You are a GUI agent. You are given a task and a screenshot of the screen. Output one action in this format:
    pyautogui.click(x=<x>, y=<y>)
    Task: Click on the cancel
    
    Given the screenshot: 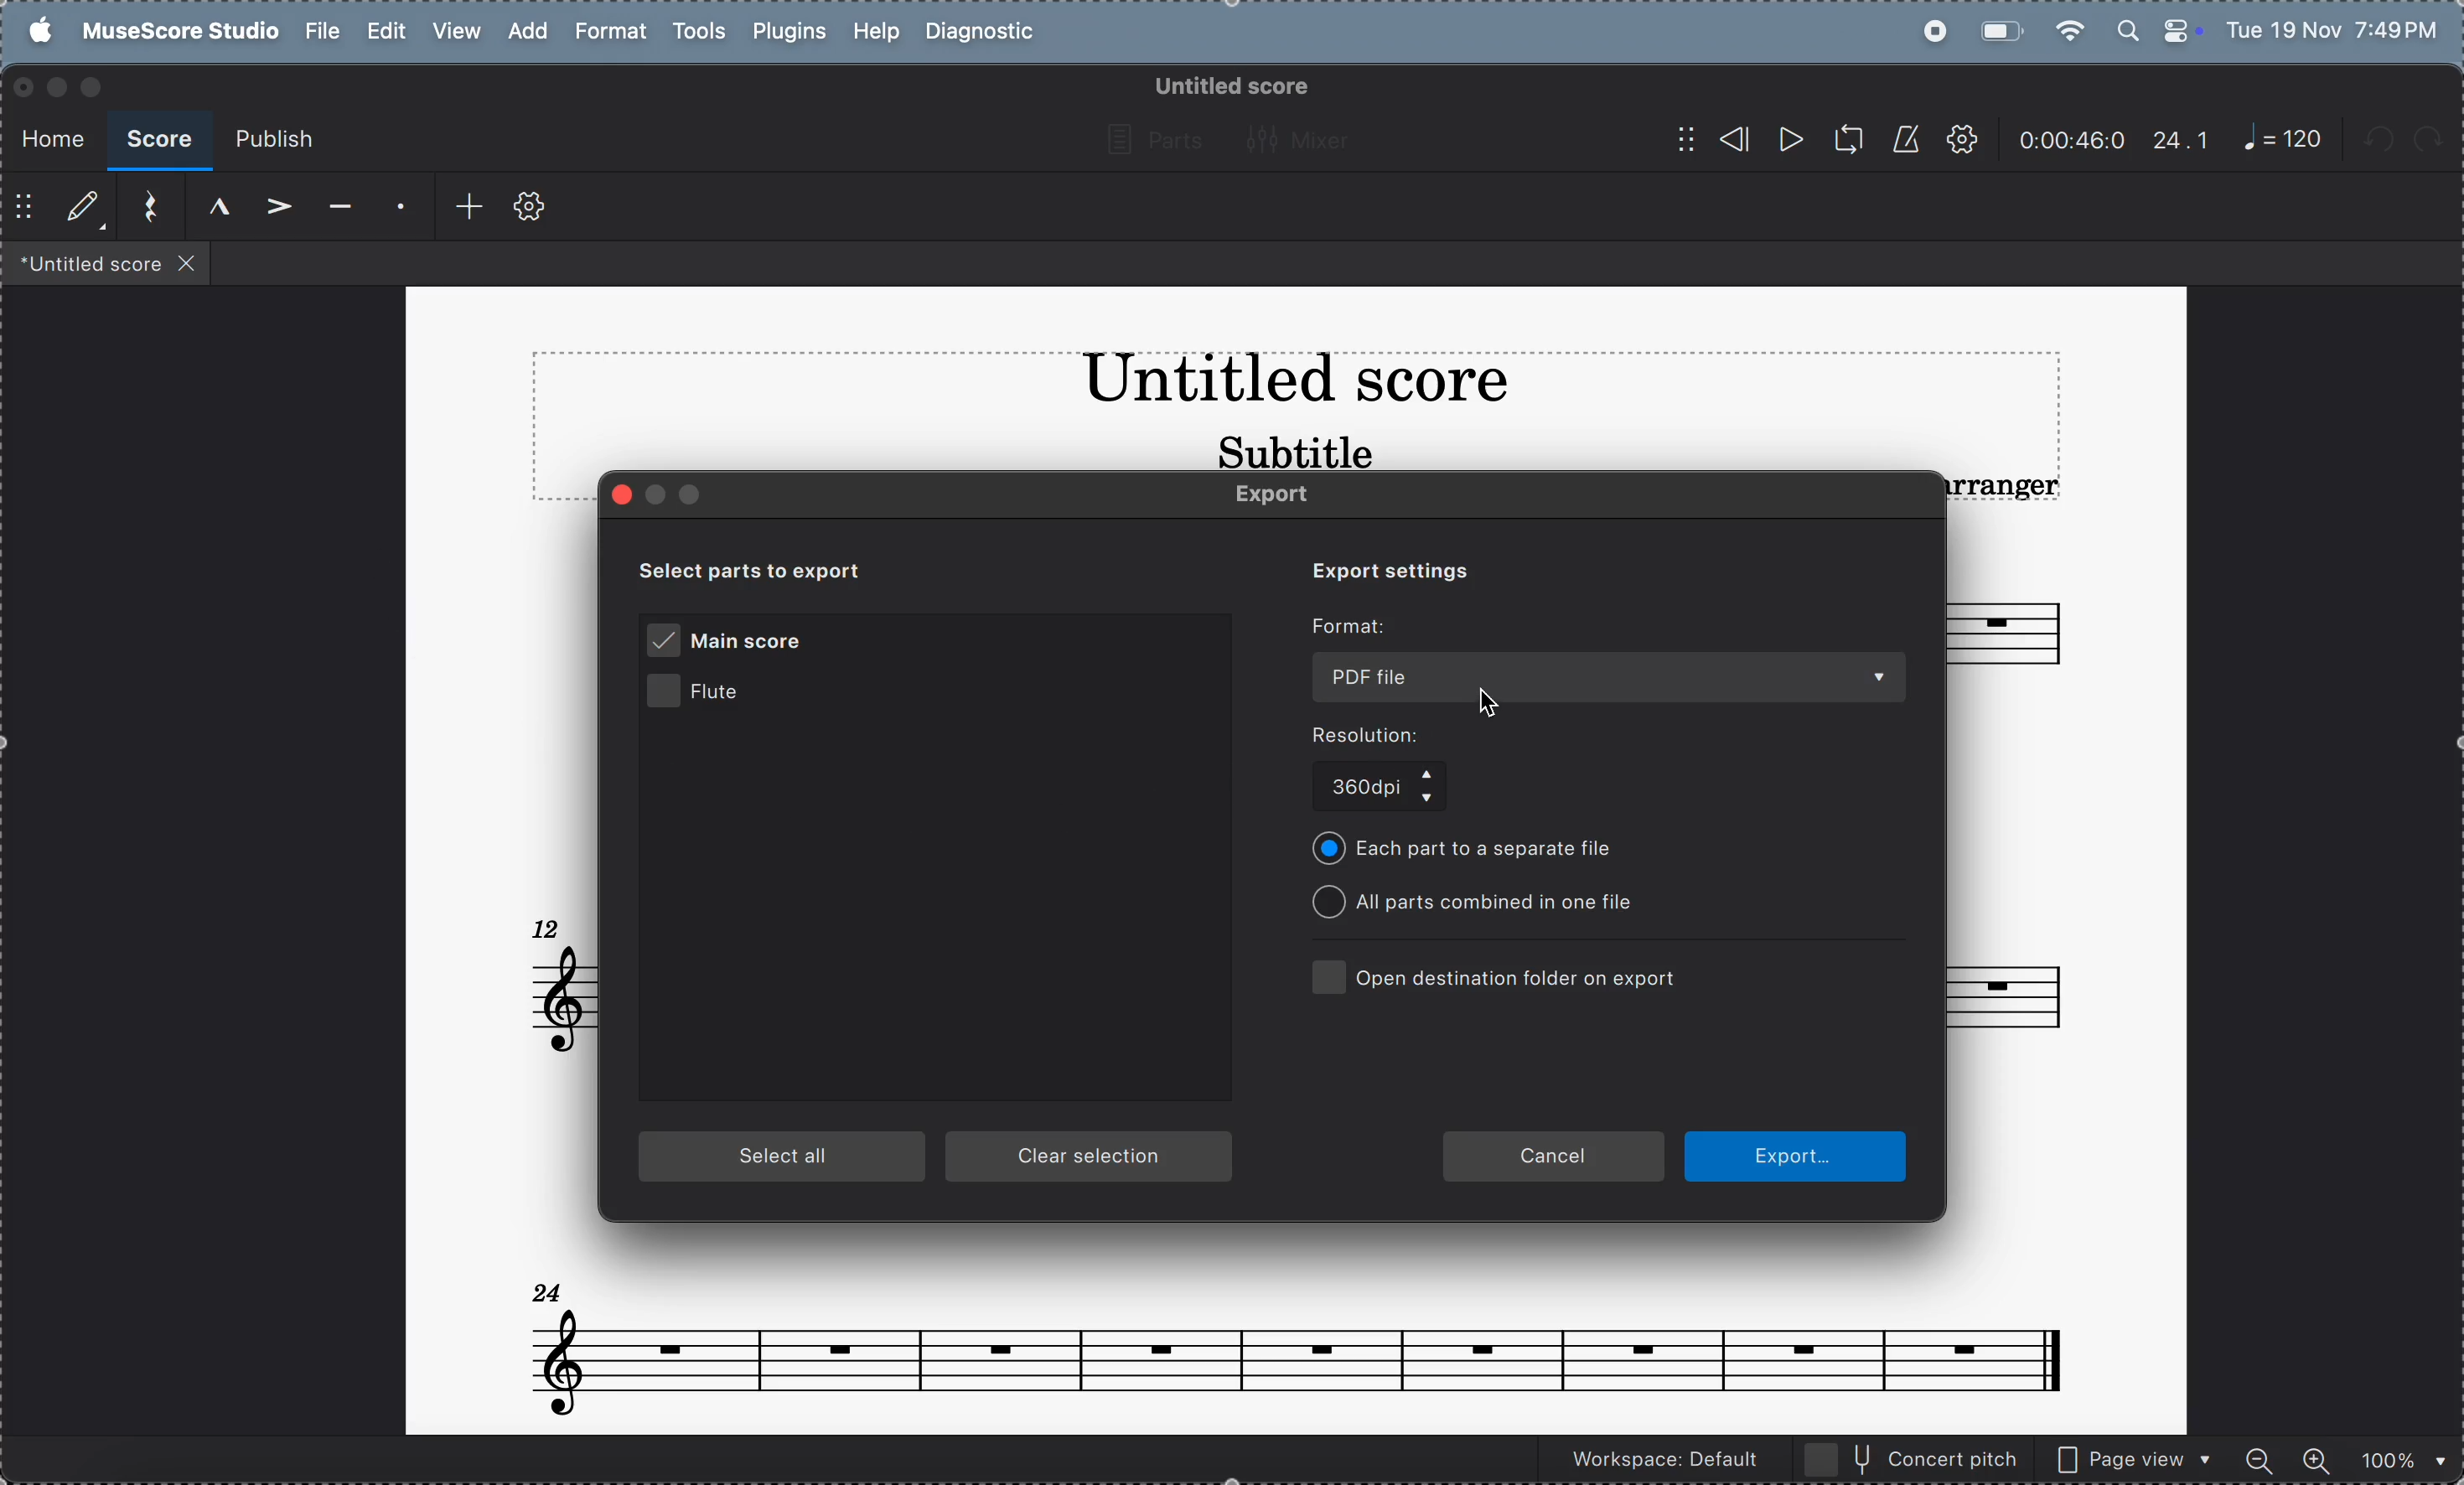 What is the action you would take?
    pyautogui.click(x=1554, y=1153)
    